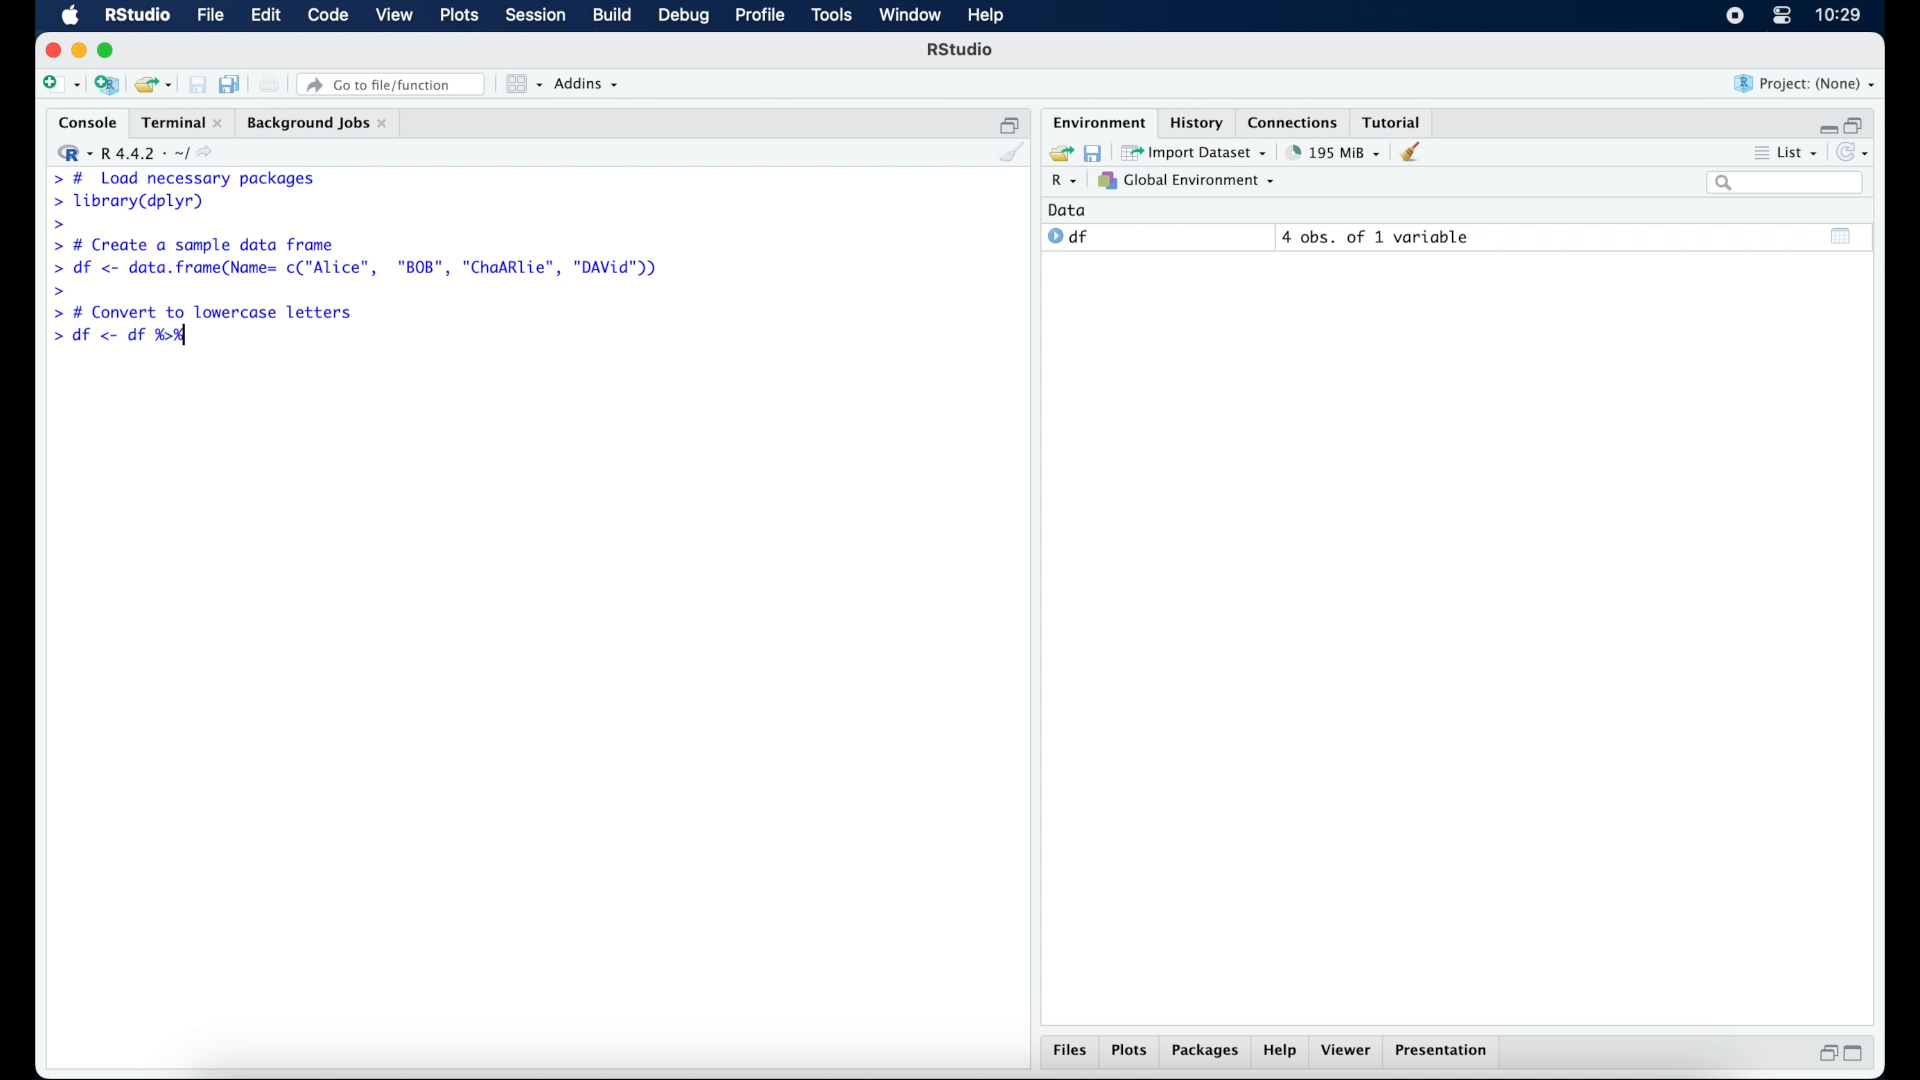  I want to click on console, so click(83, 123).